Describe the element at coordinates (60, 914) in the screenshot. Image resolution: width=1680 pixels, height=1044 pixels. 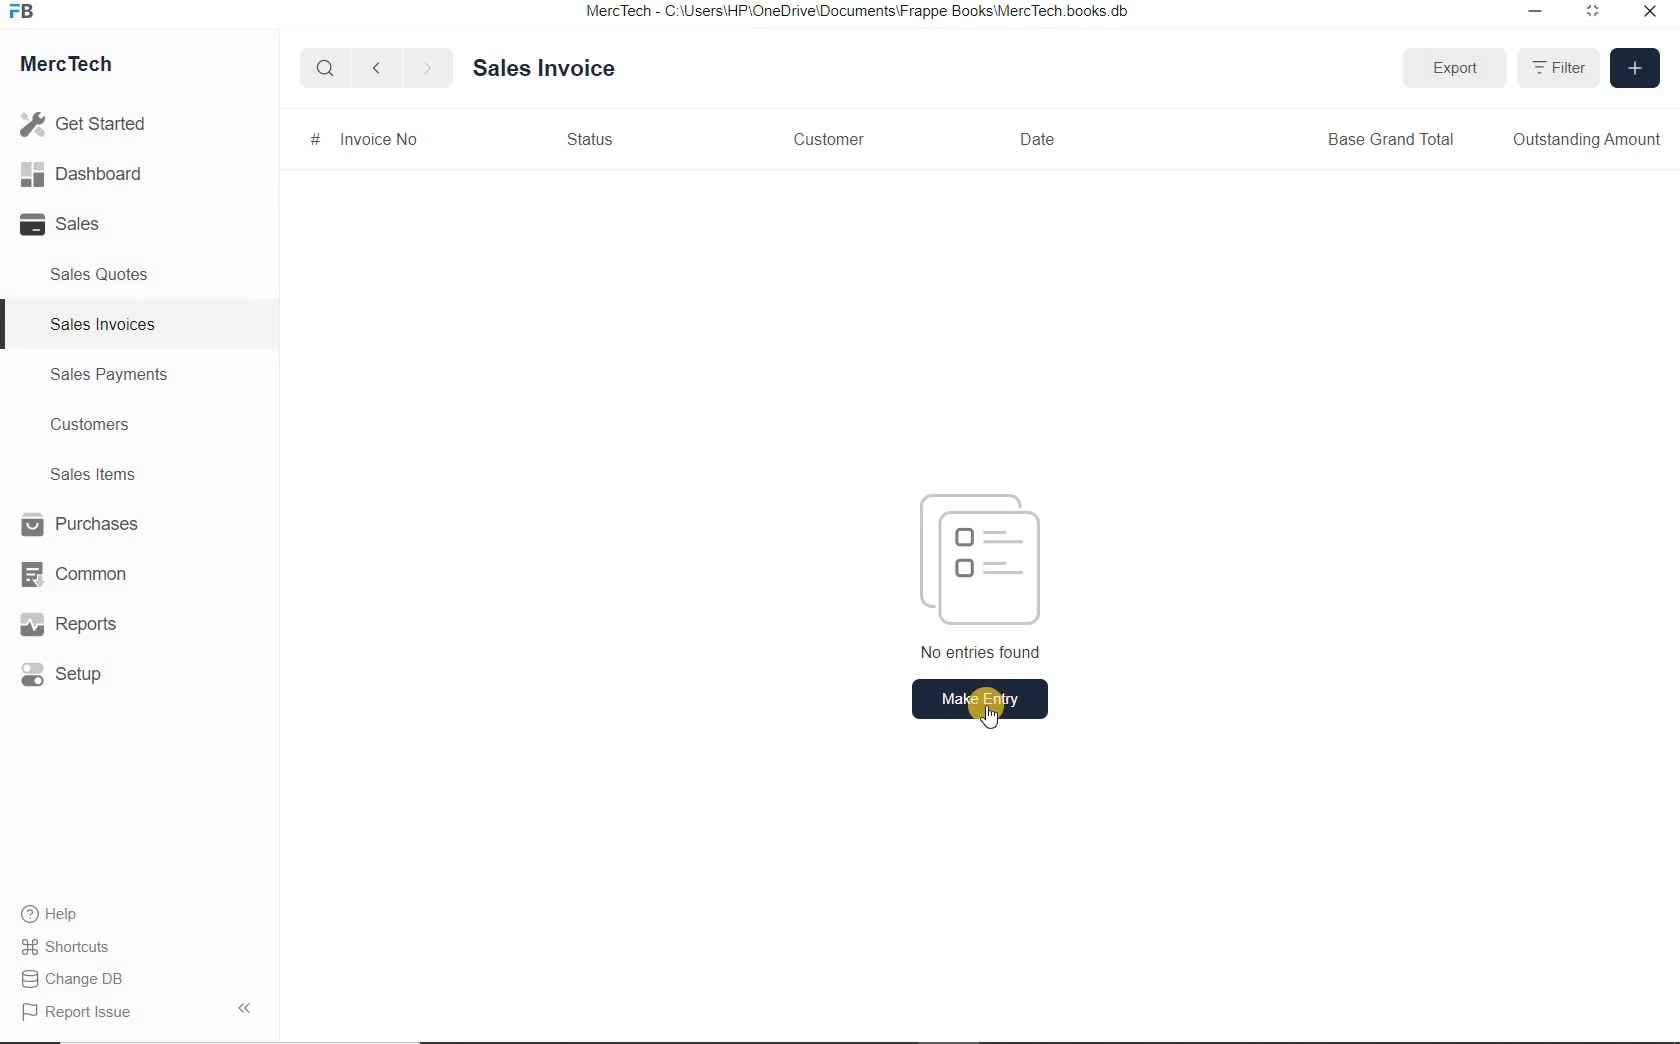
I see `Help` at that location.